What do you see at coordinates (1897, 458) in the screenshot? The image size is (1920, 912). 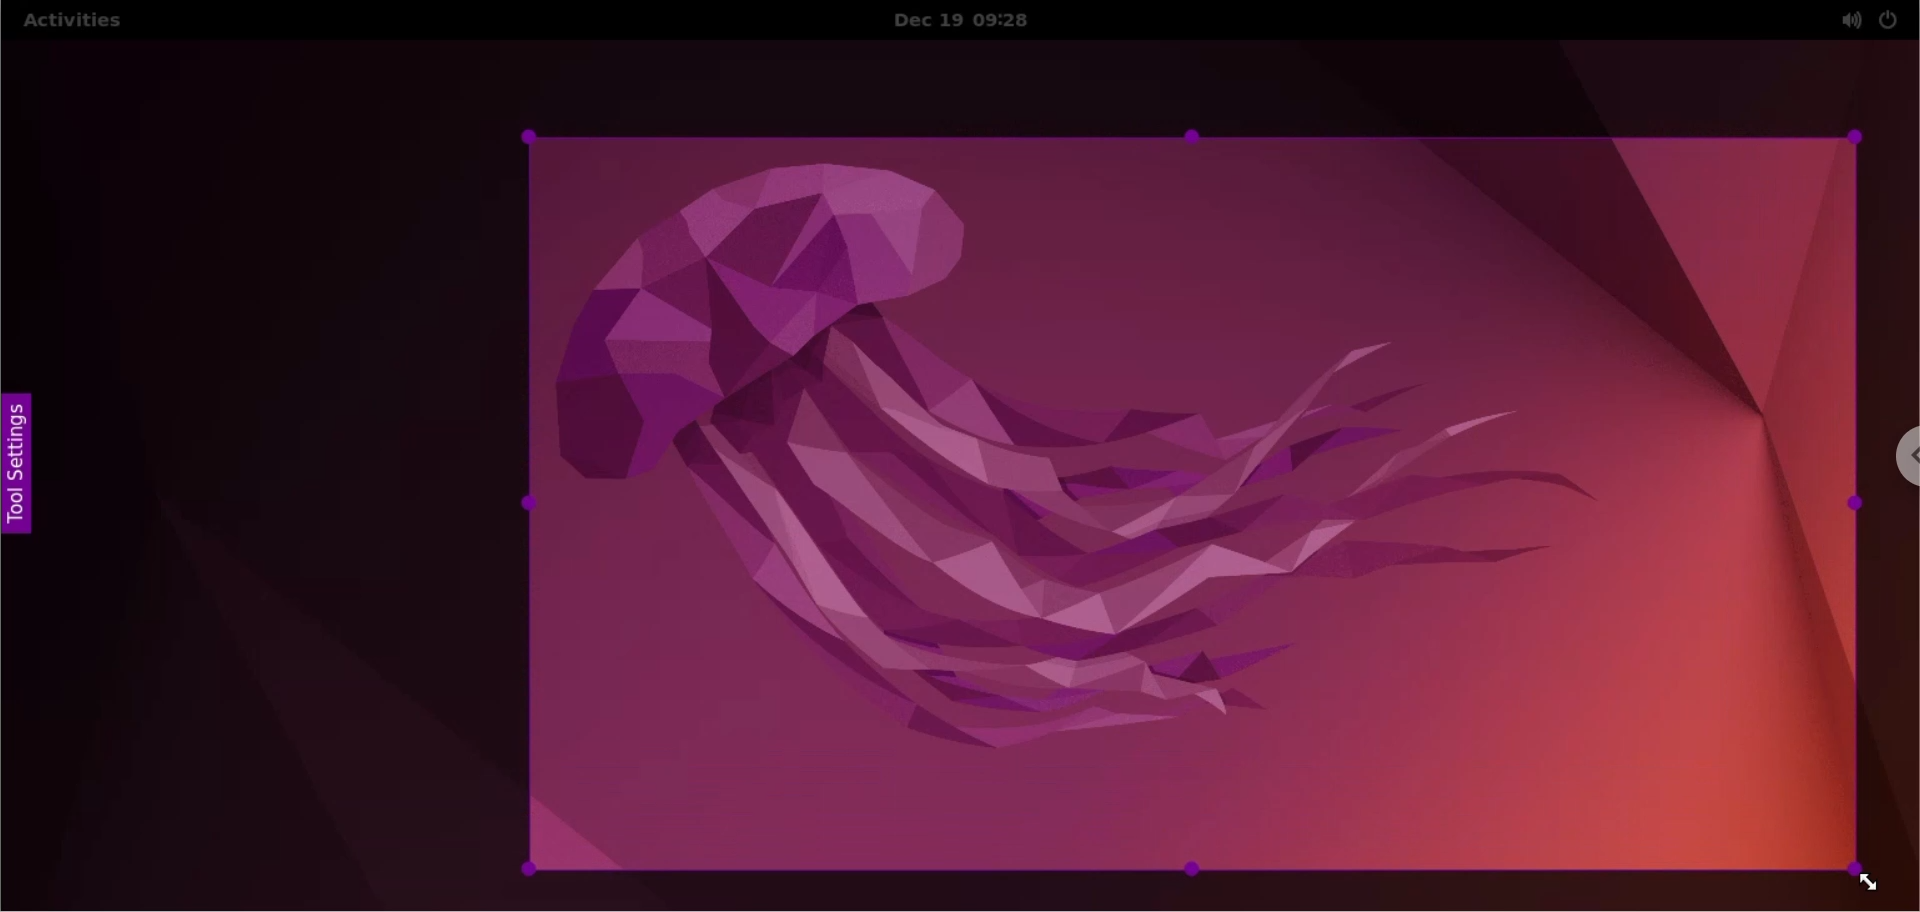 I see `chrome options` at bounding box center [1897, 458].